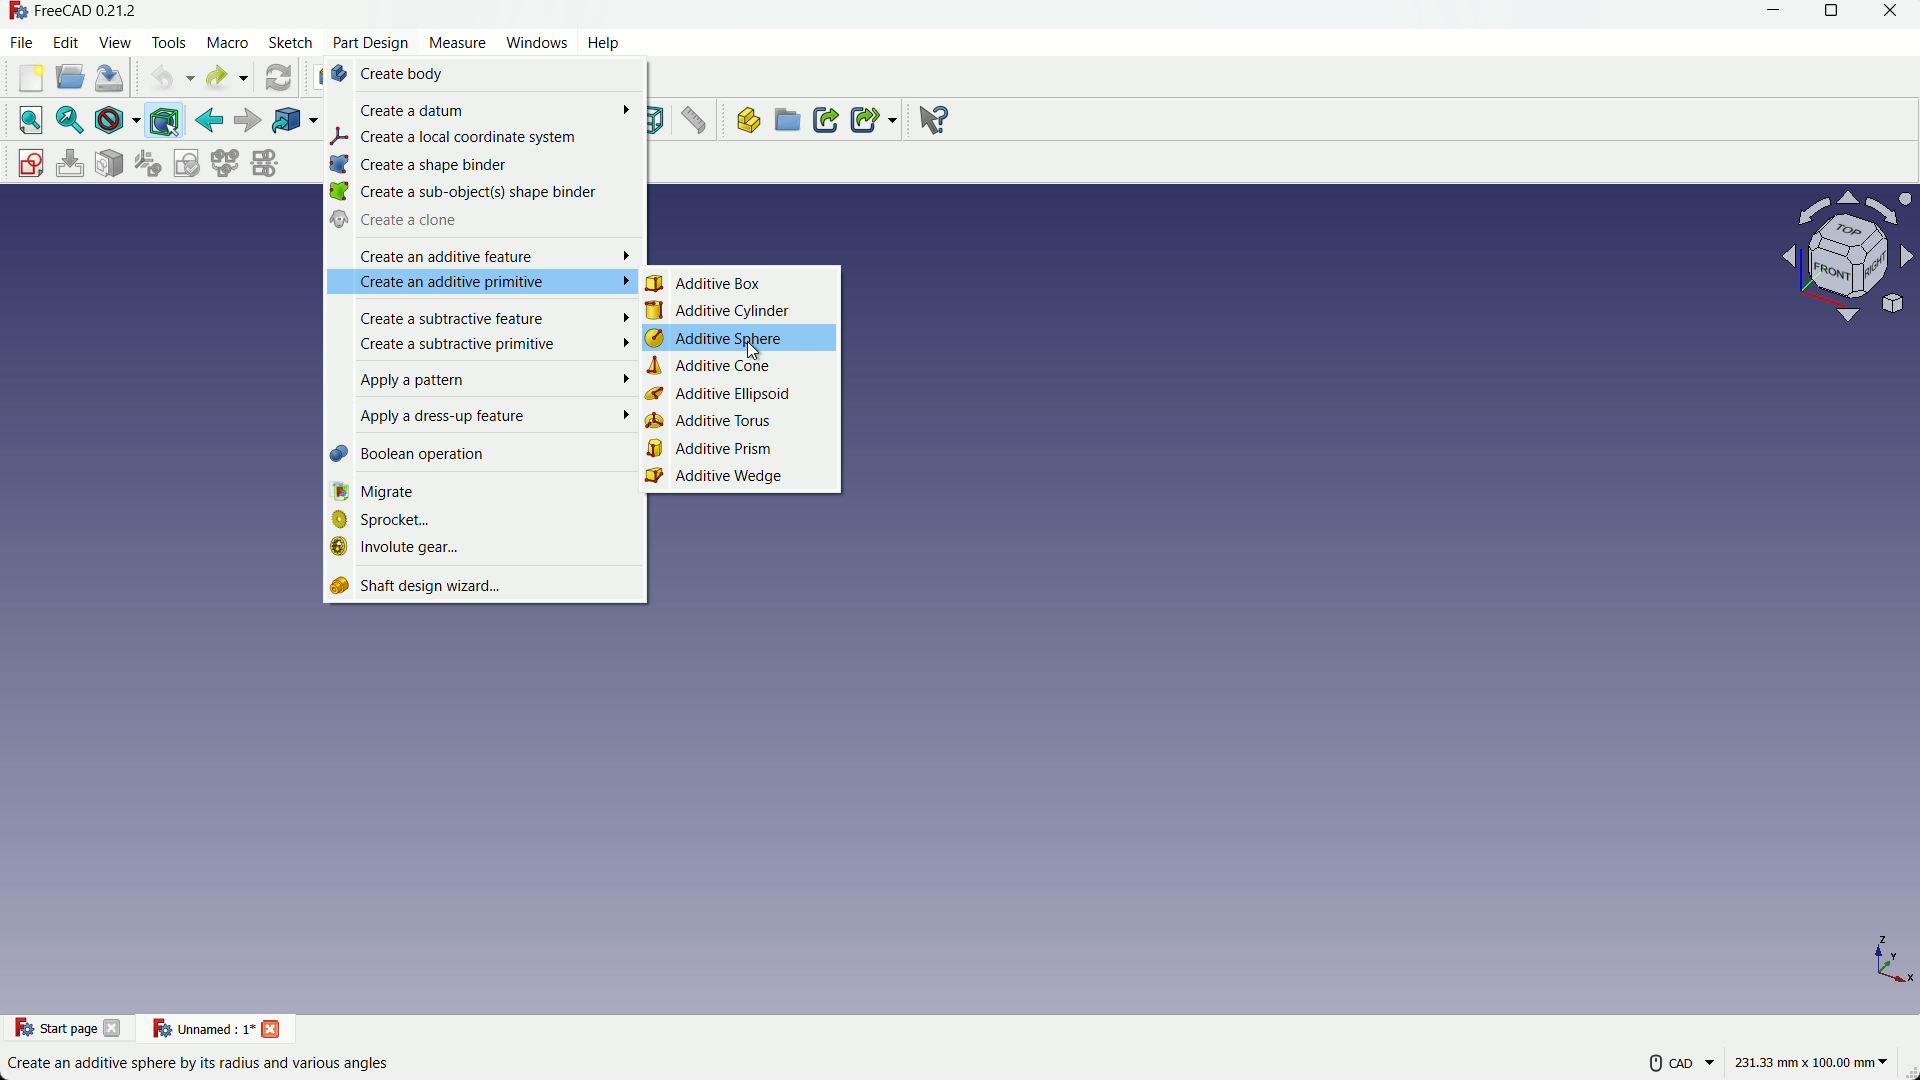 This screenshot has height=1080, width=1920. I want to click on create a shape binder, so click(483, 167).